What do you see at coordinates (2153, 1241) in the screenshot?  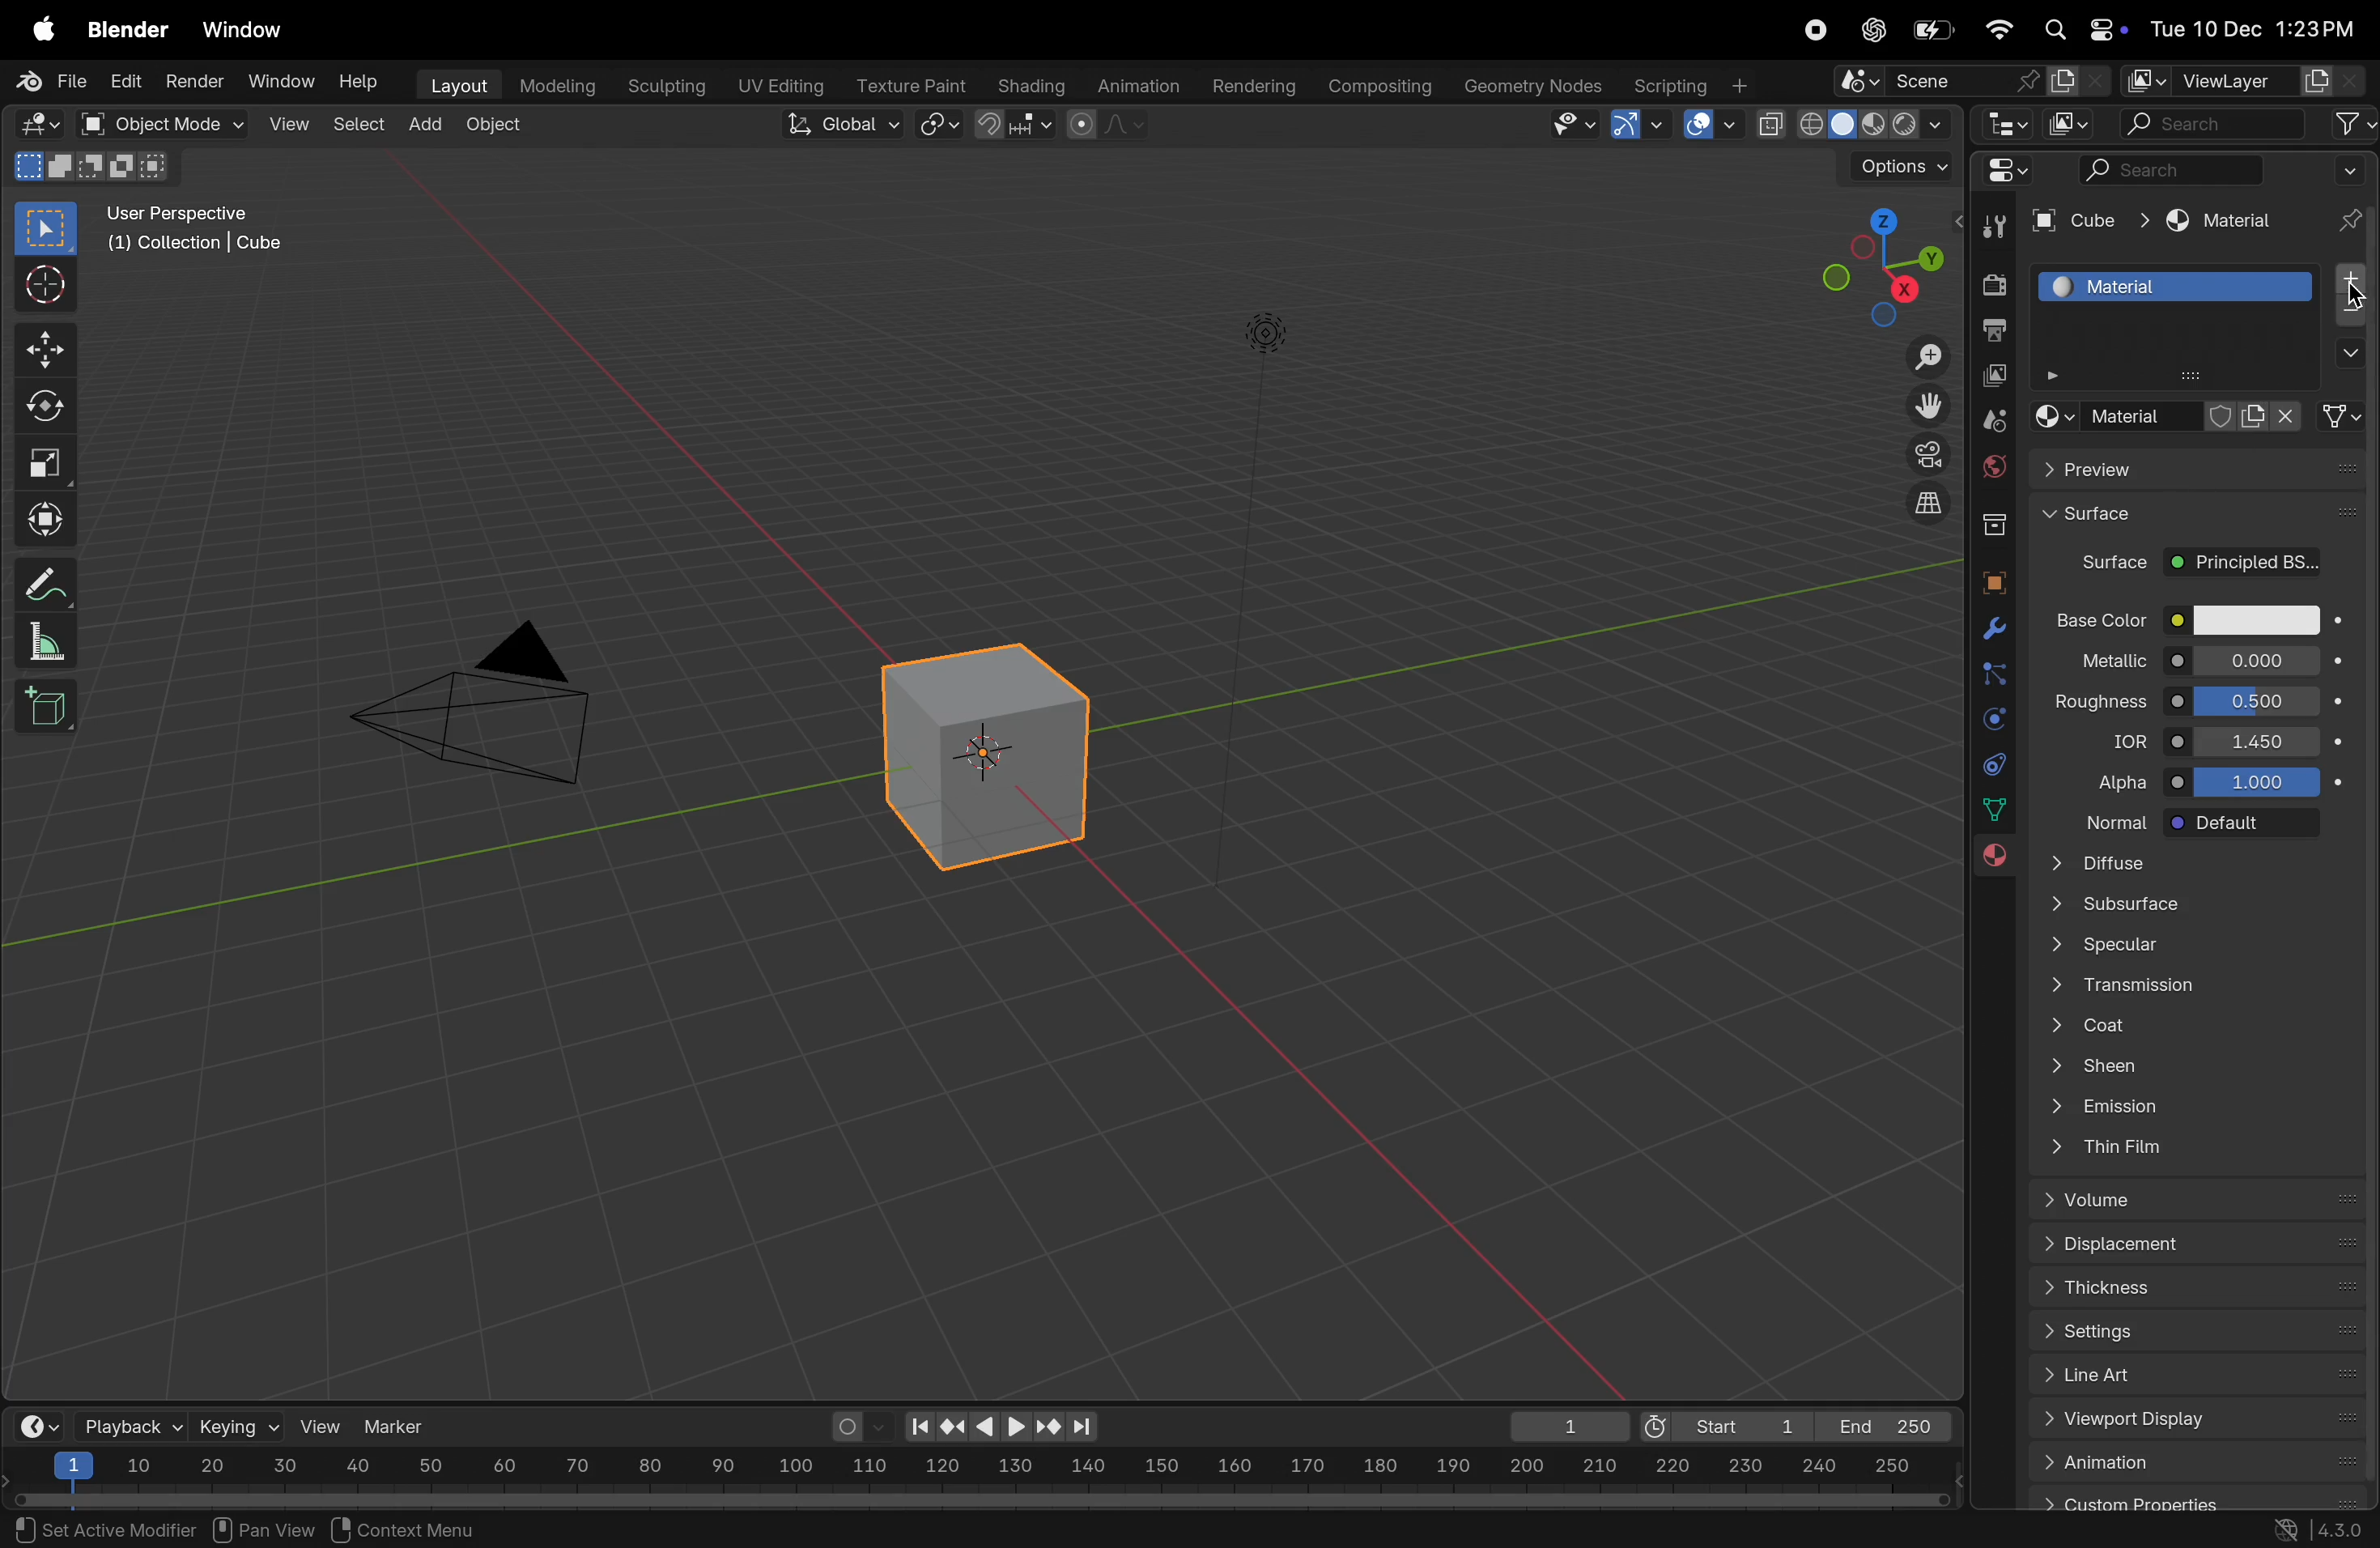 I see `displacement` at bounding box center [2153, 1241].